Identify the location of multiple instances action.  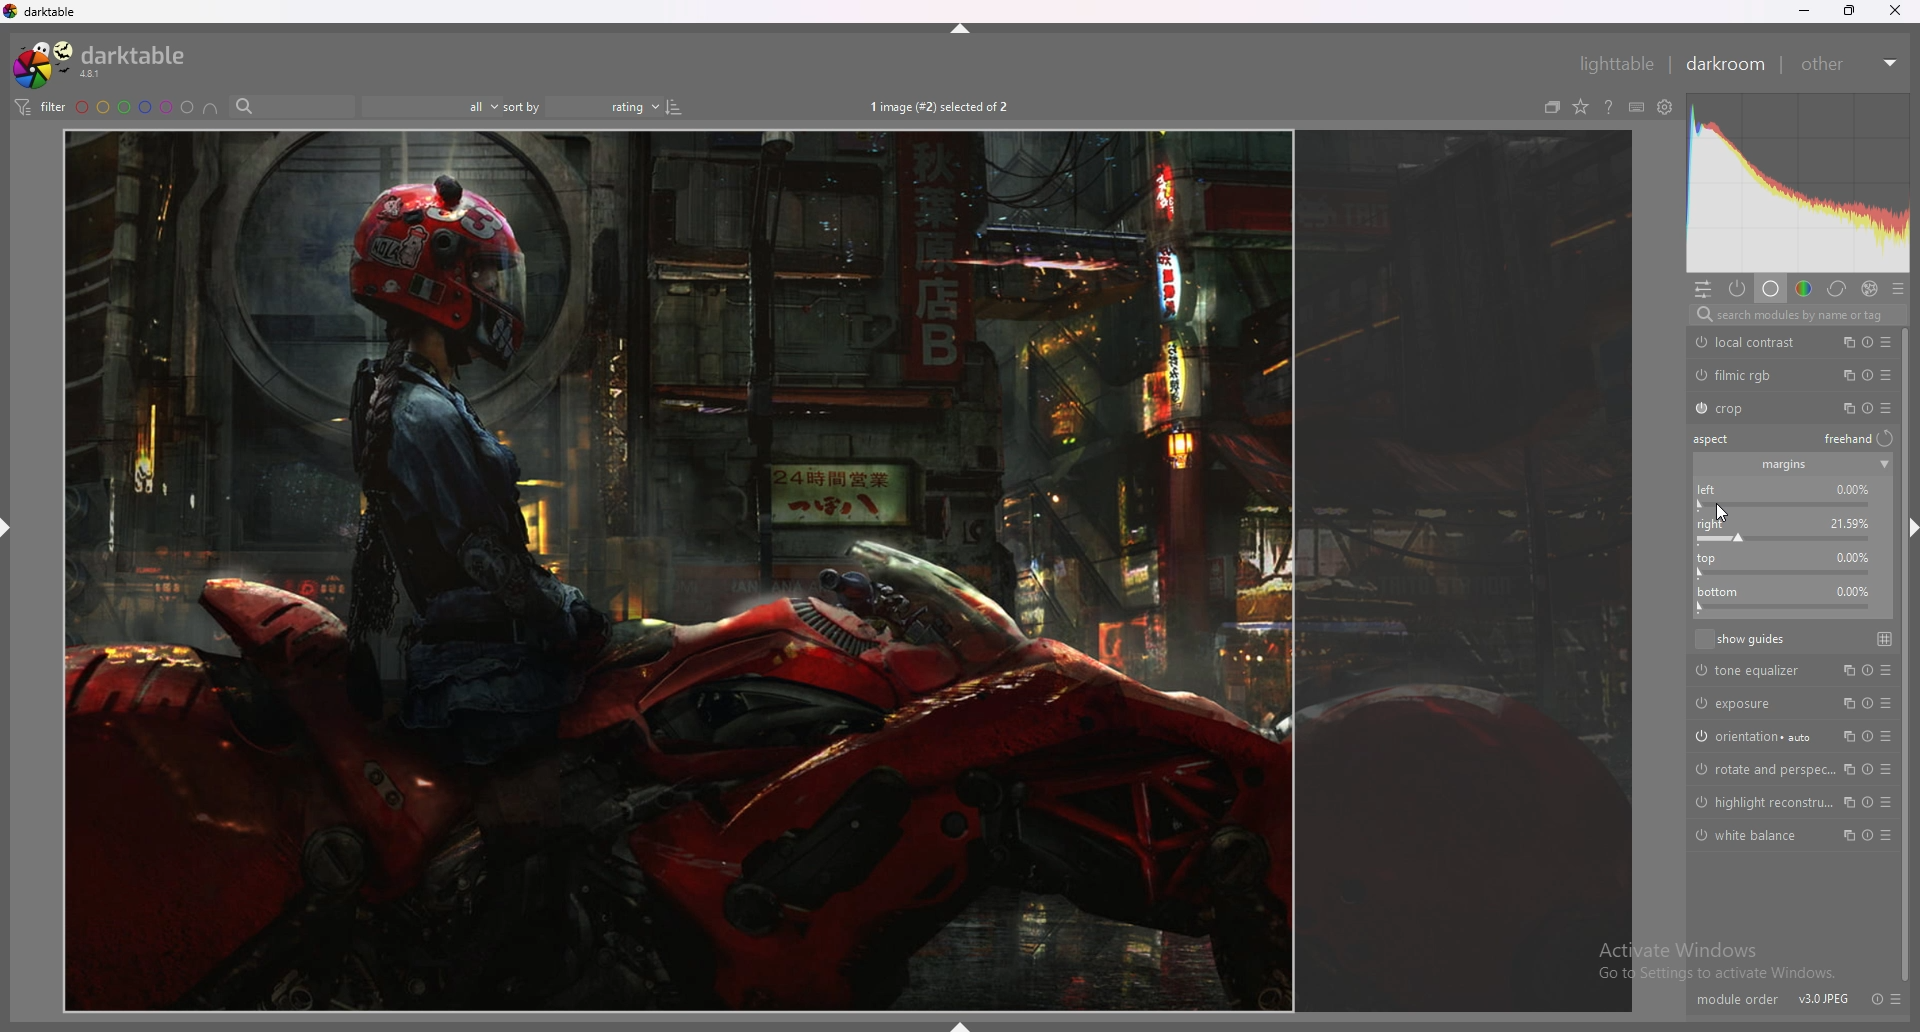
(1848, 703).